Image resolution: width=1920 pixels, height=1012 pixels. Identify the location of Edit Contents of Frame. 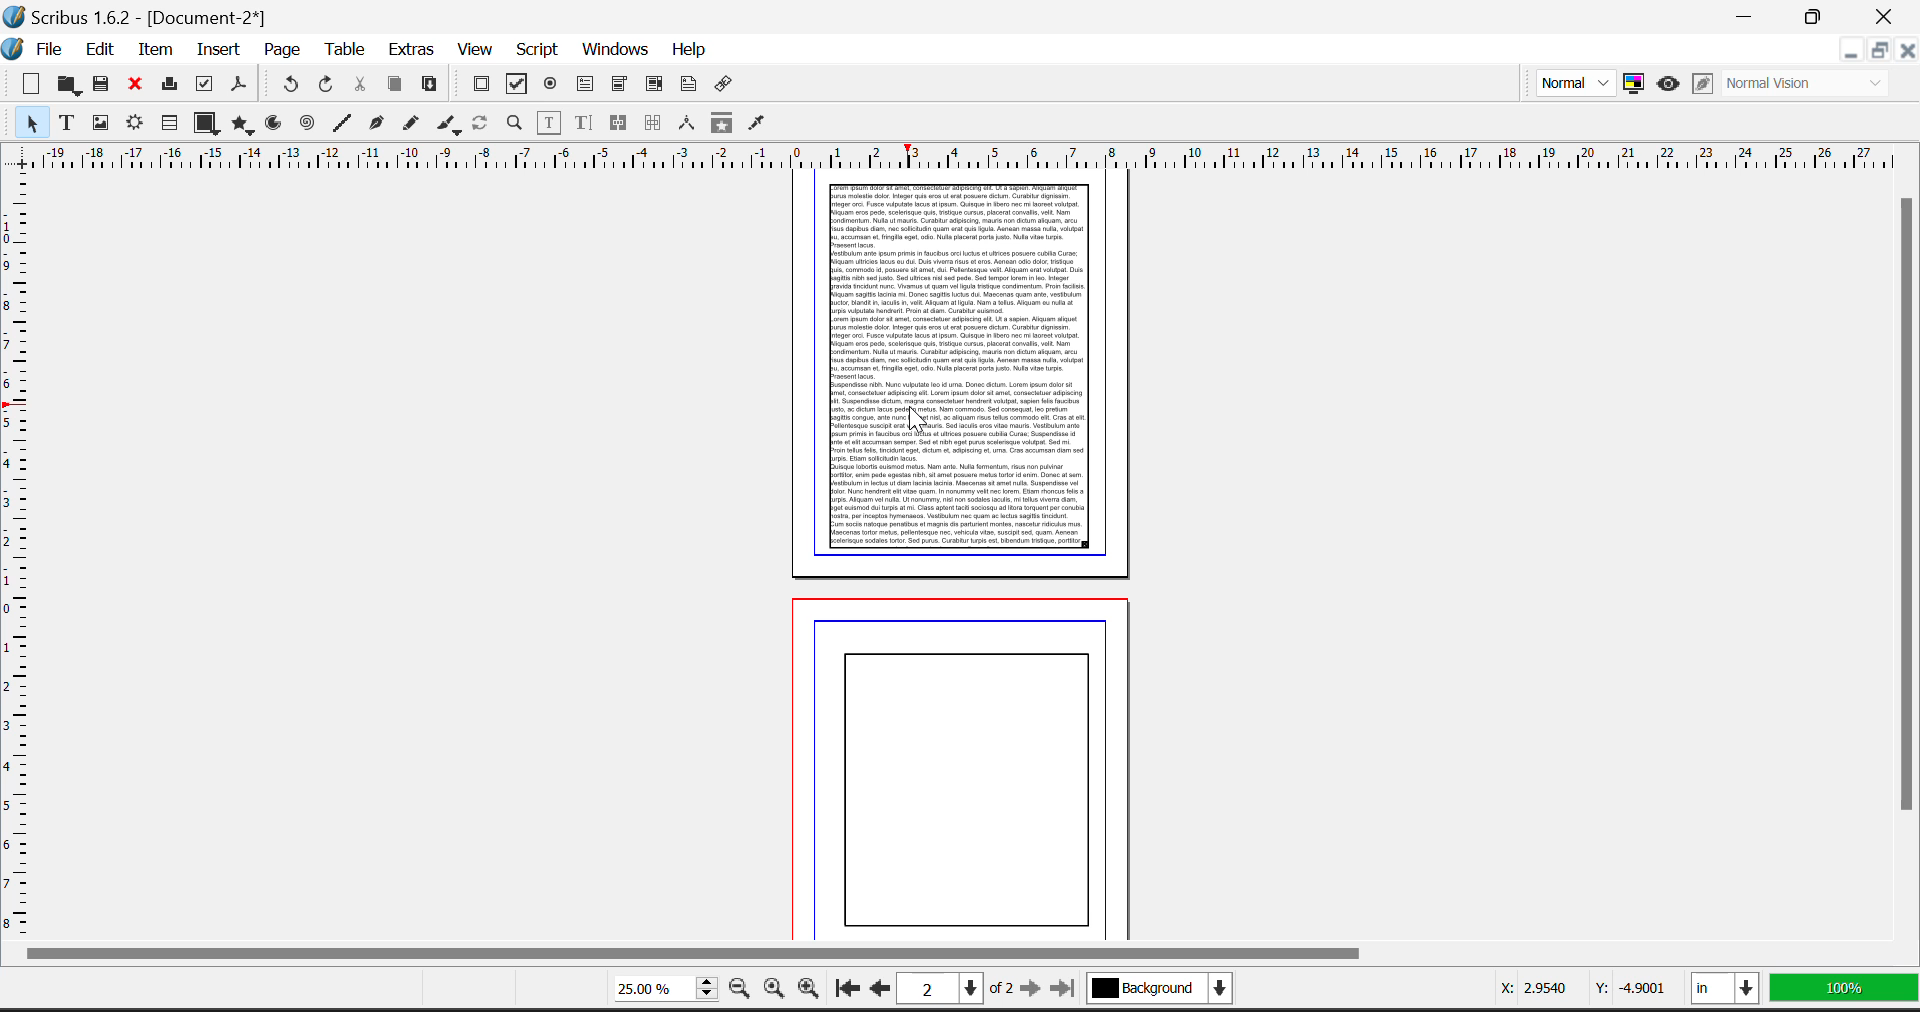
(547, 122).